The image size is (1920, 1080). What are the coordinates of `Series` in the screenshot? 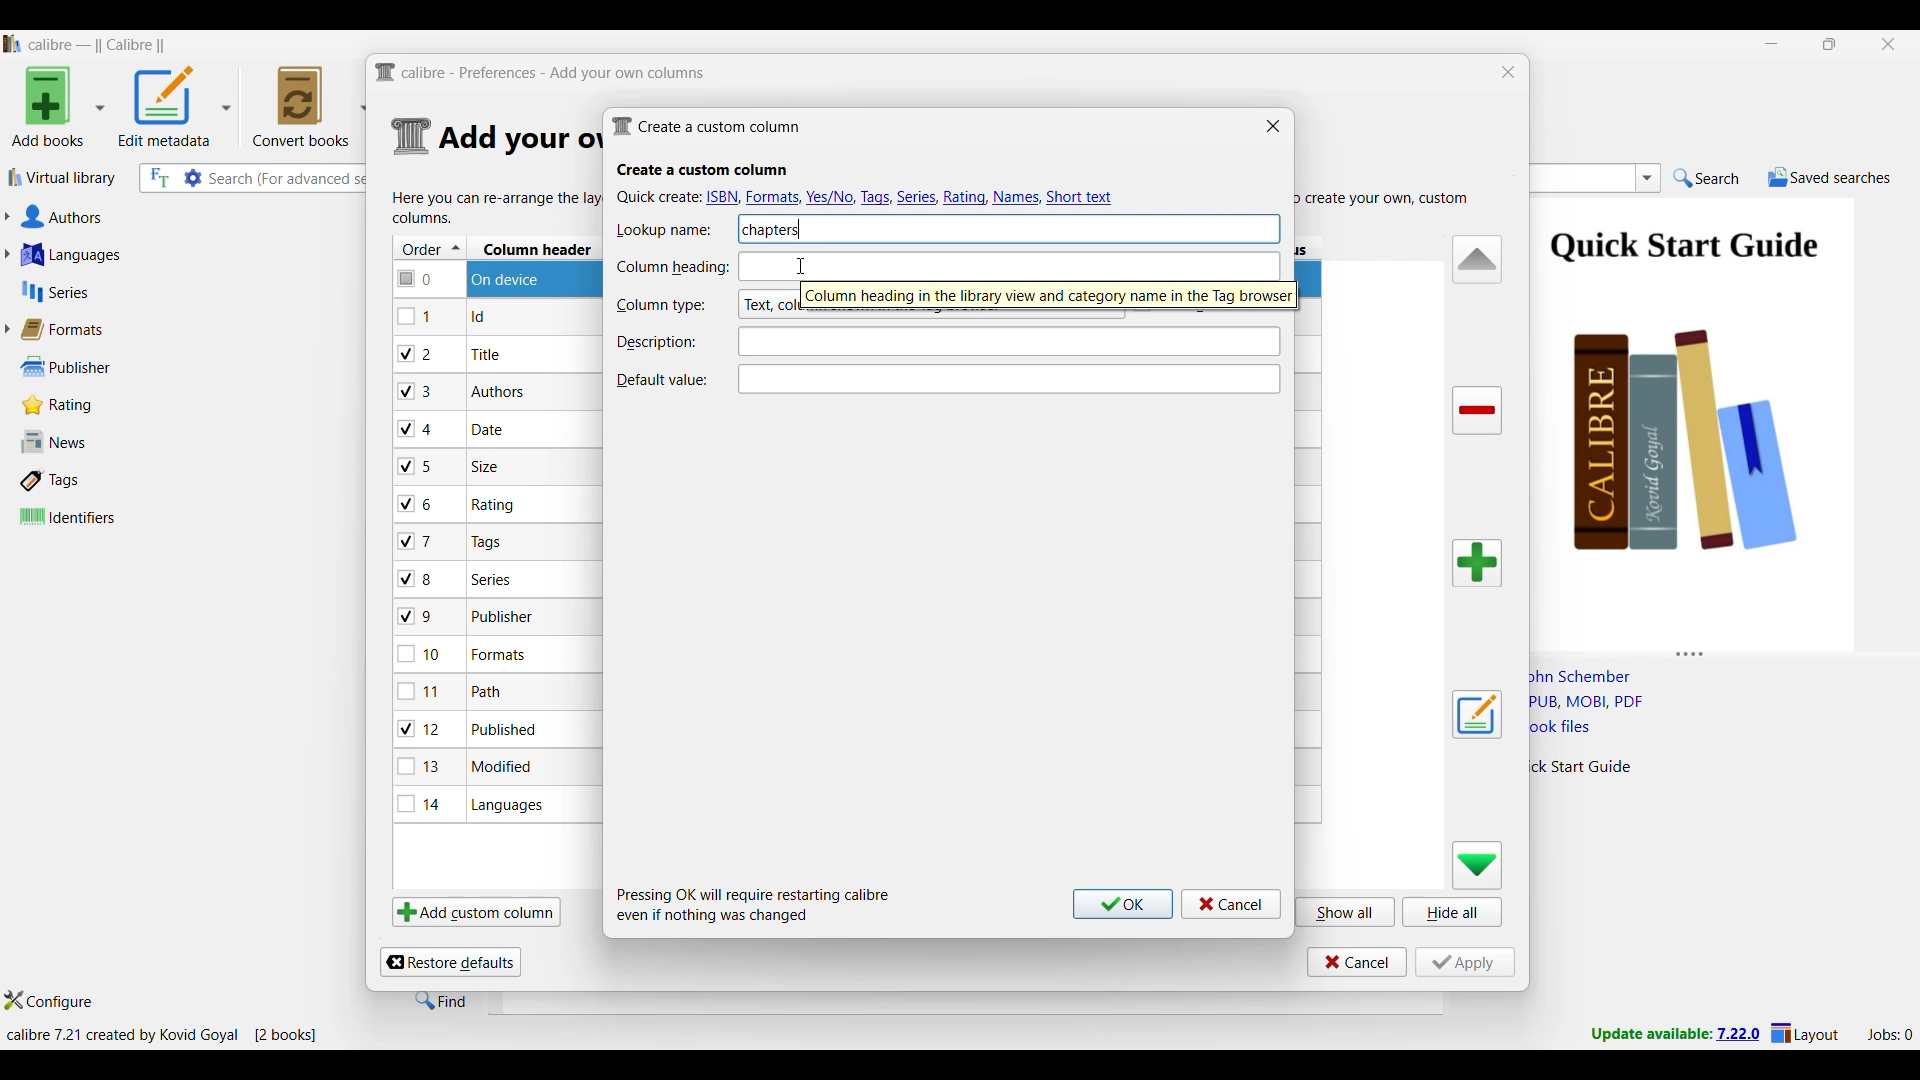 It's located at (150, 292).